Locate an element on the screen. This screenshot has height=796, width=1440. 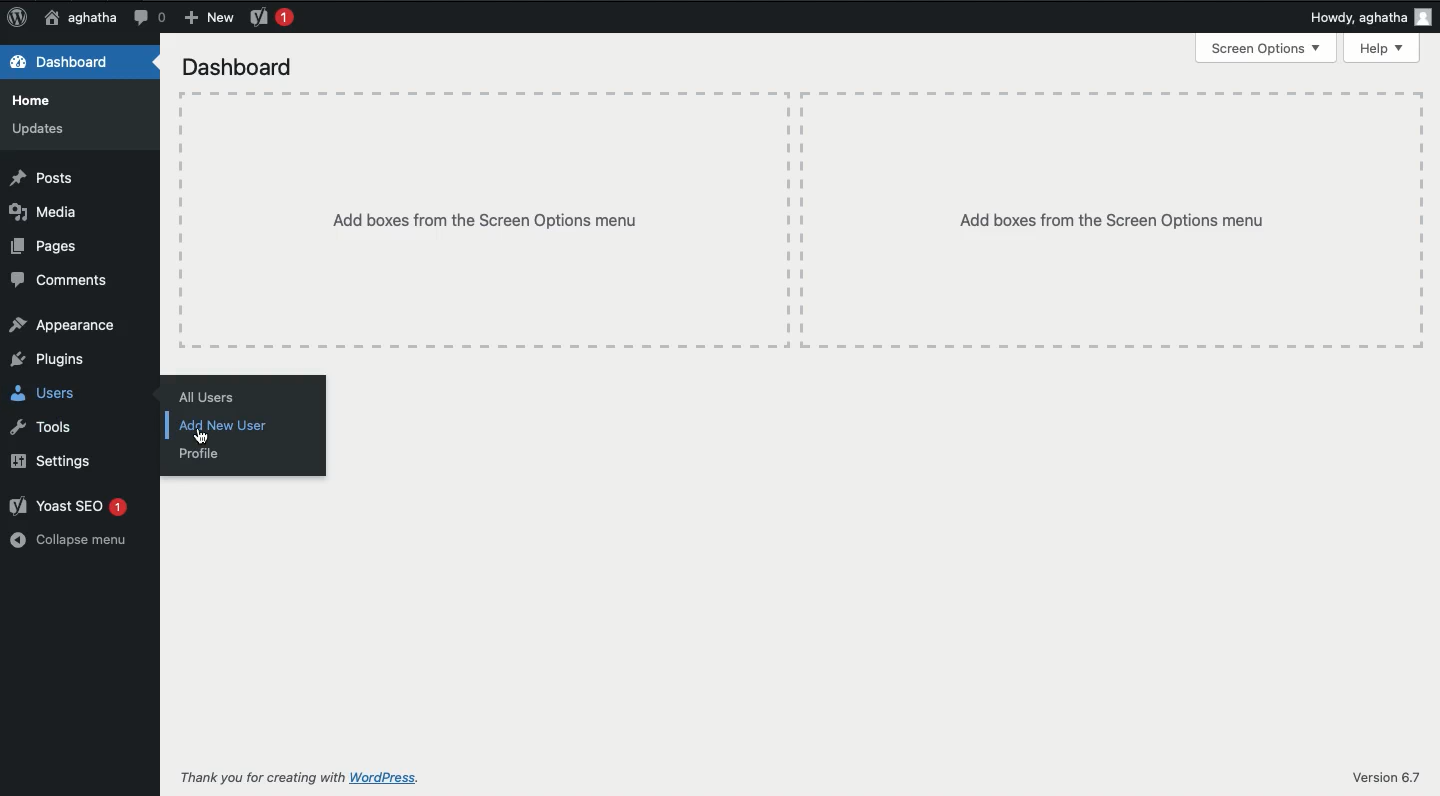
Add boxes from the screen options menu is located at coordinates (487, 219).